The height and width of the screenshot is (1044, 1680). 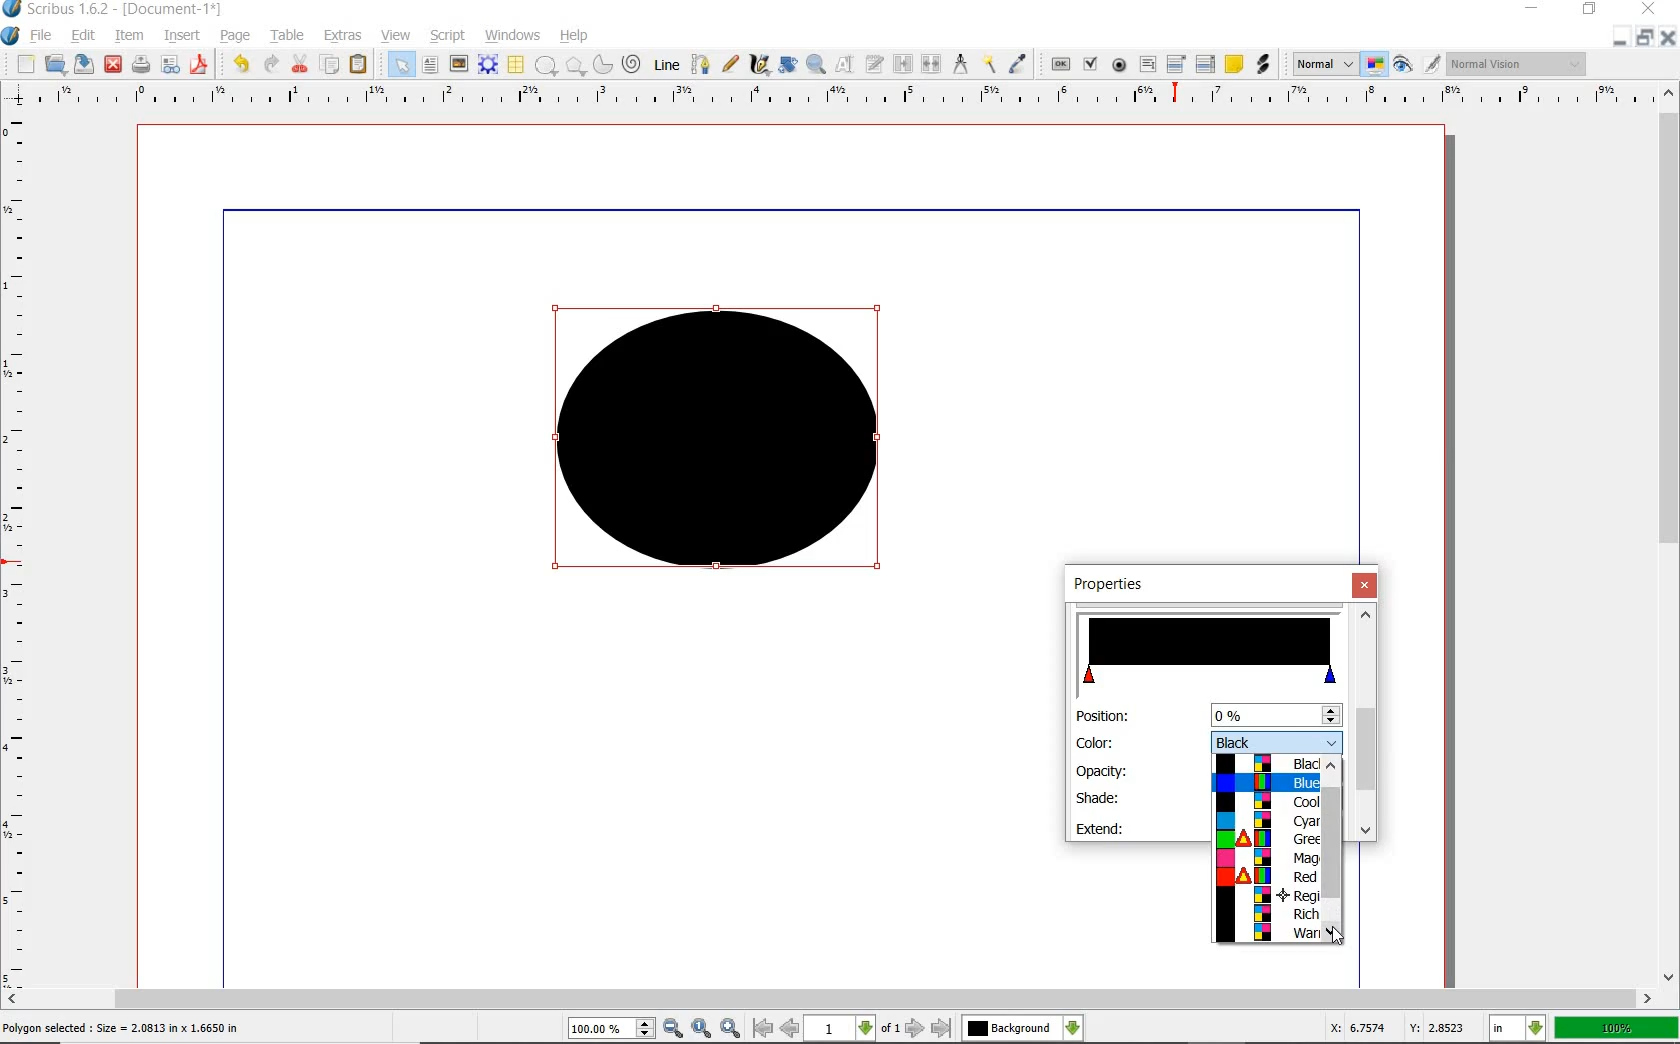 What do you see at coordinates (575, 66) in the screenshot?
I see `POLYGON` at bounding box center [575, 66].